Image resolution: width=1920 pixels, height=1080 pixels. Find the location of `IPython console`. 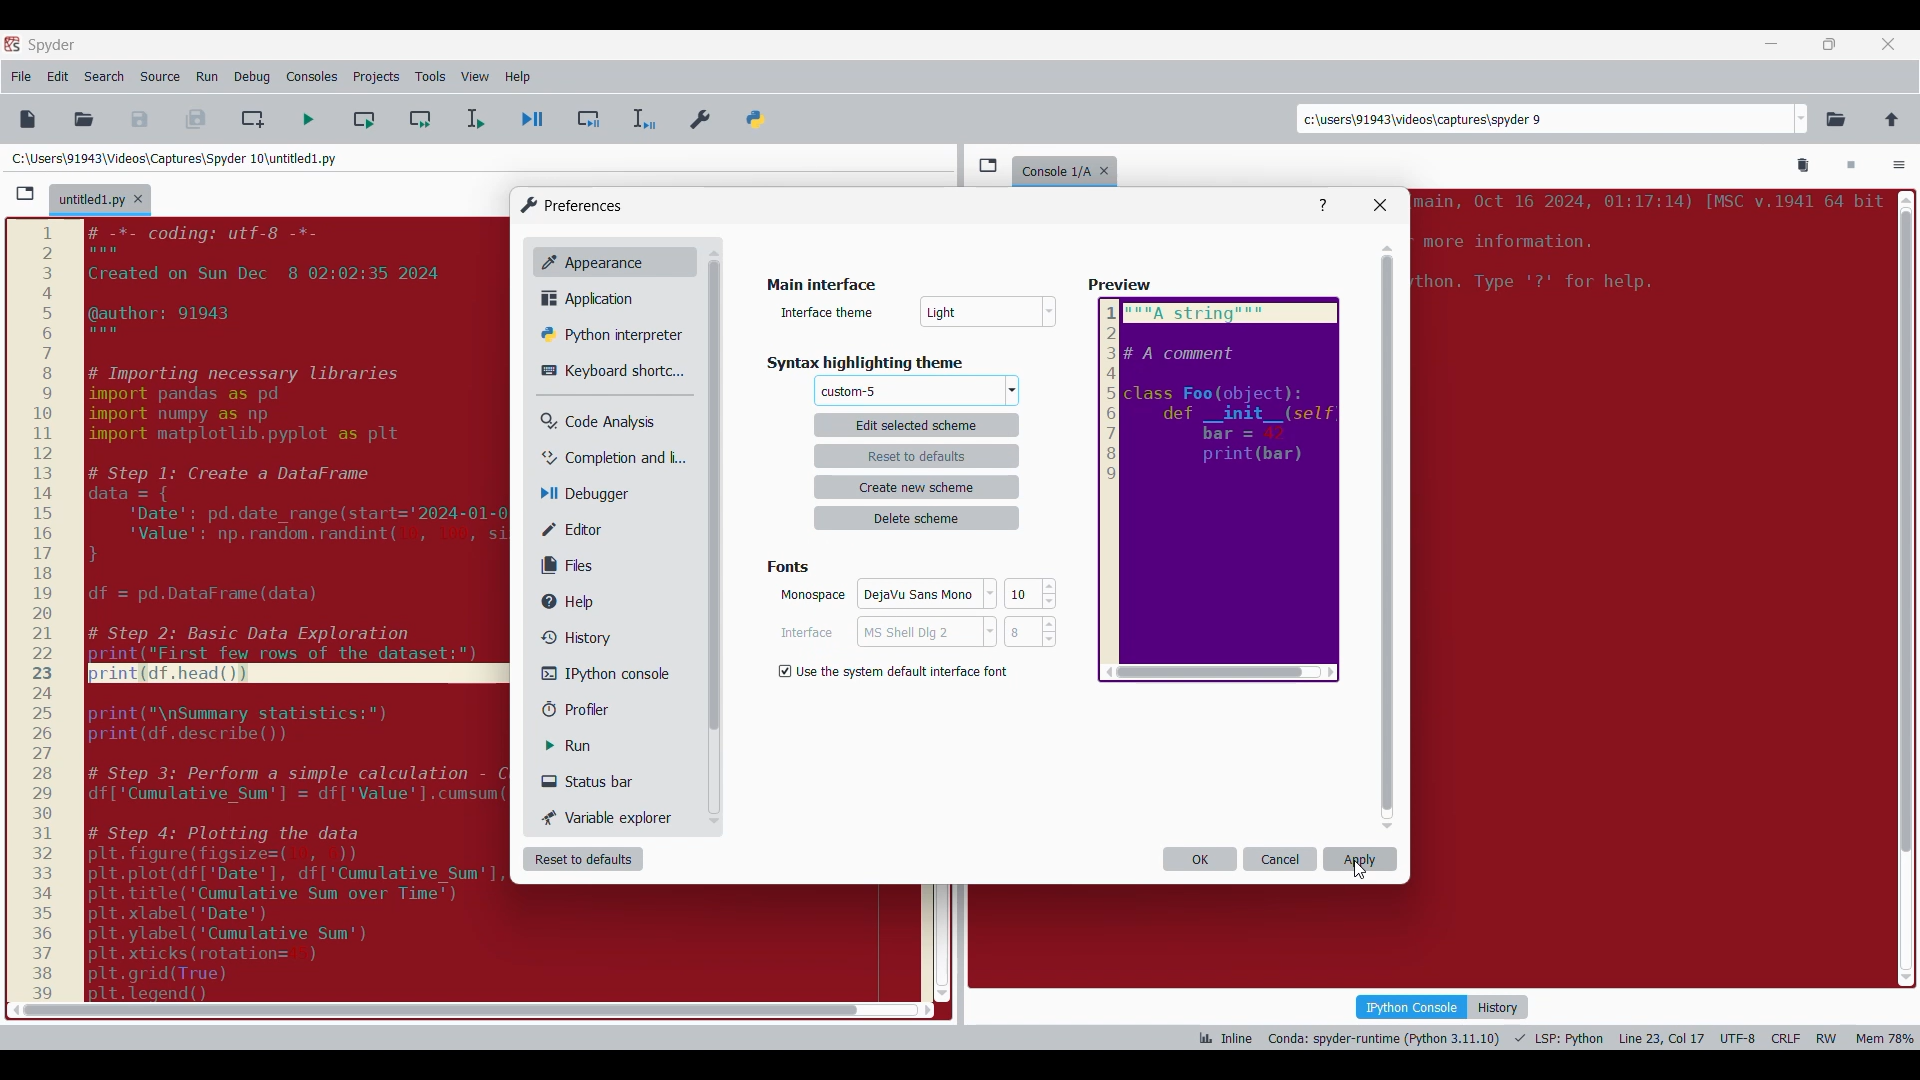

IPython console is located at coordinates (599, 673).